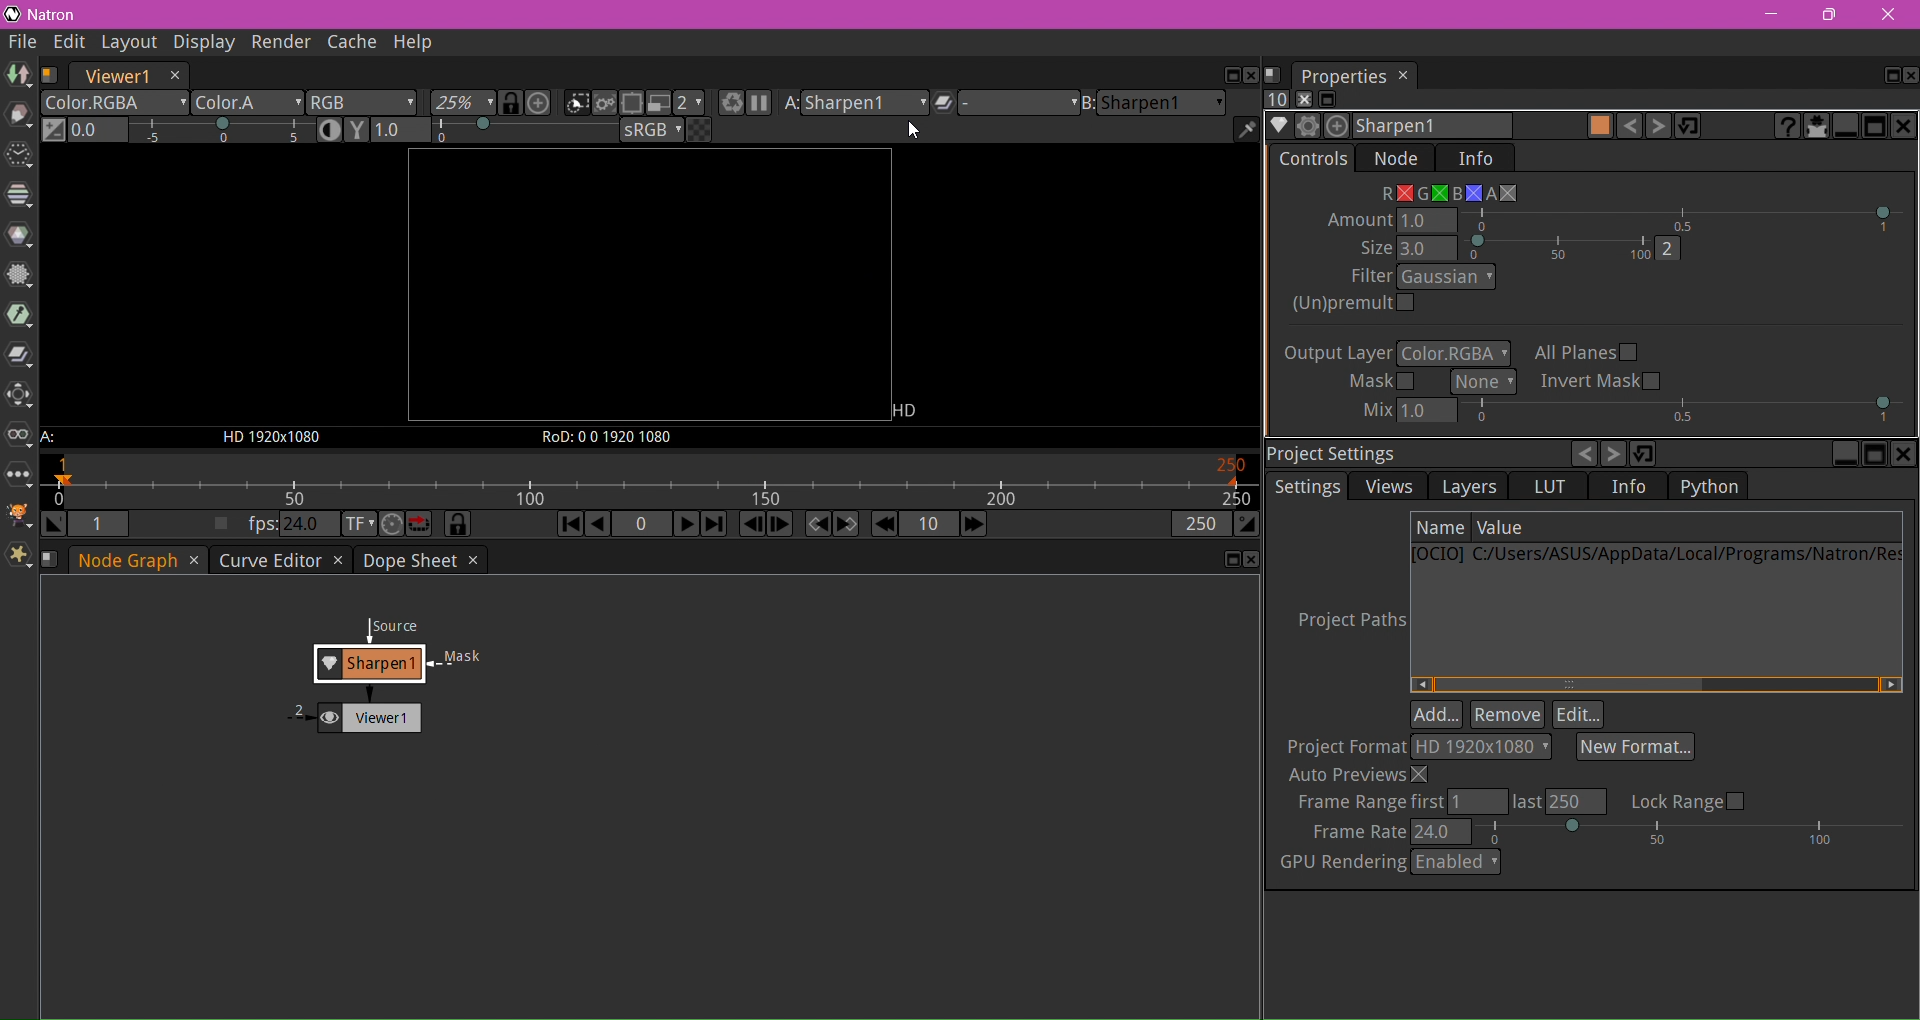 The image size is (1920, 1020). Describe the element at coordinates (653, 132) in the screenshot. I see `Viewer color process` at that location.